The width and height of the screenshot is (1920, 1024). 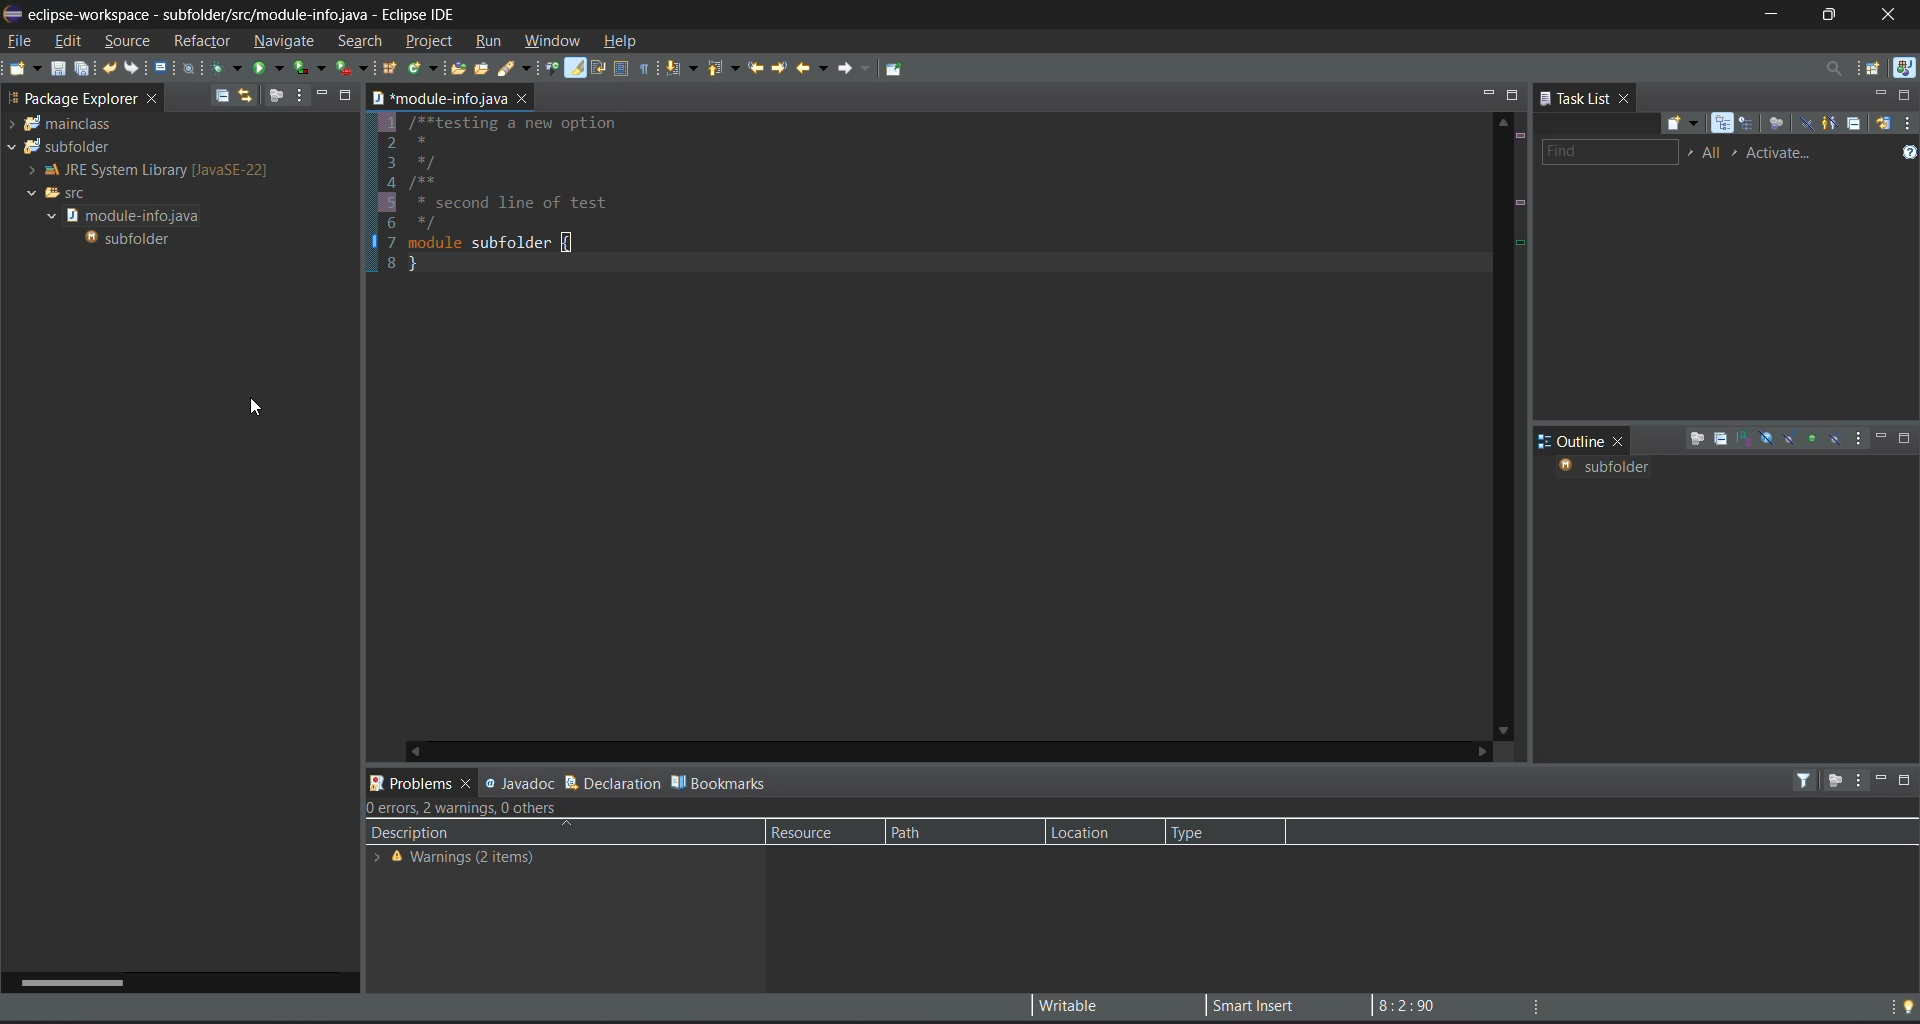 I want to click on minimize, so click(x=1879, y=777).